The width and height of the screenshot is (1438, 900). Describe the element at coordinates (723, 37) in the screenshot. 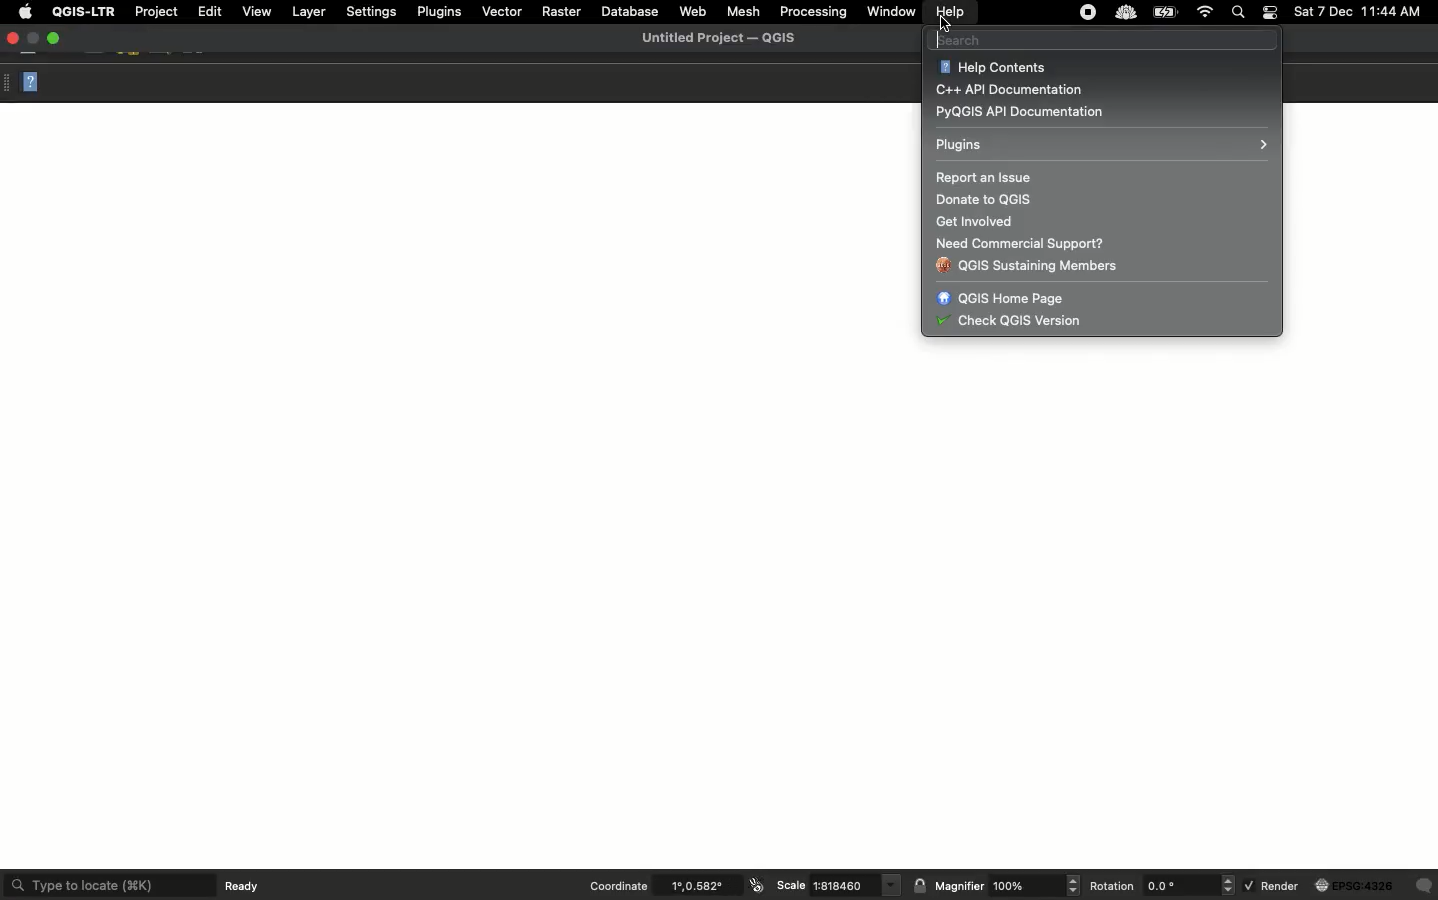

I see `QGIS` at that location.